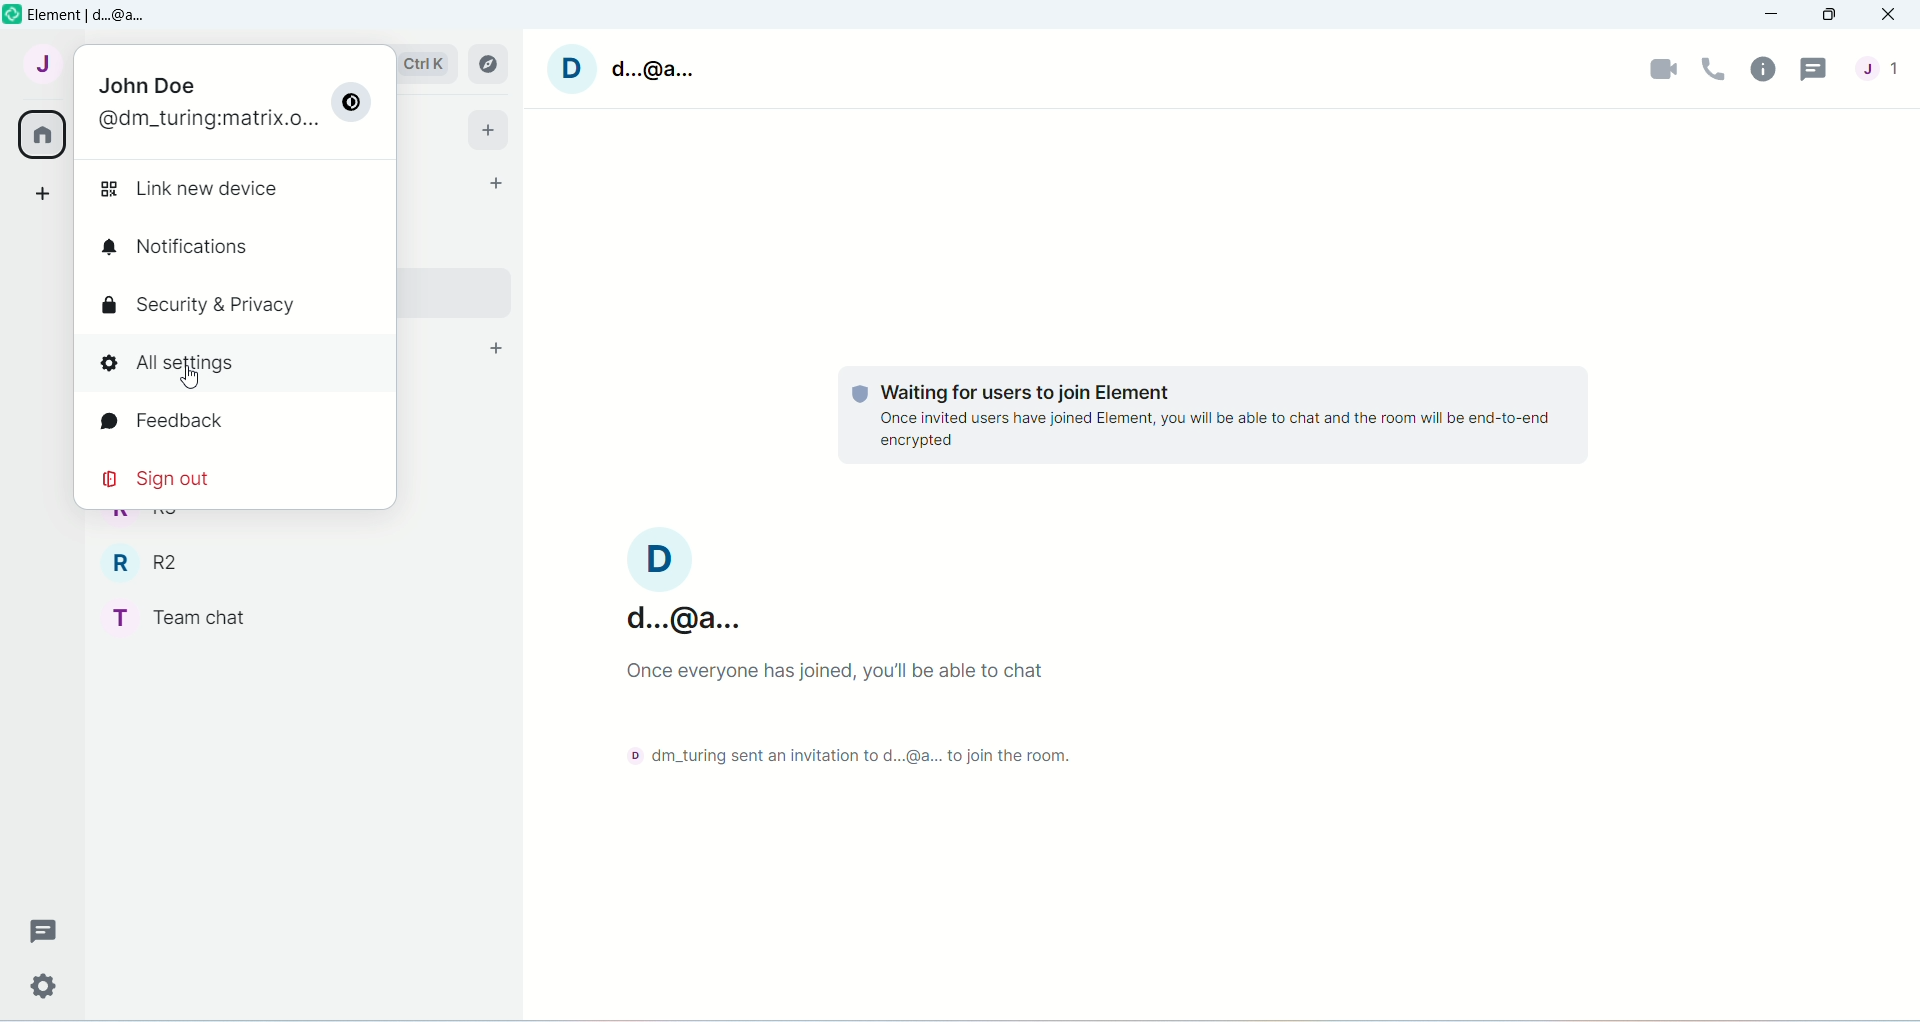 This screenshot has height=1022, width=1920. Describe the element at coordinates (826, 763) in the screenshot. I see `dm_turing sent an invitation to d..@a to join the room` at that location.